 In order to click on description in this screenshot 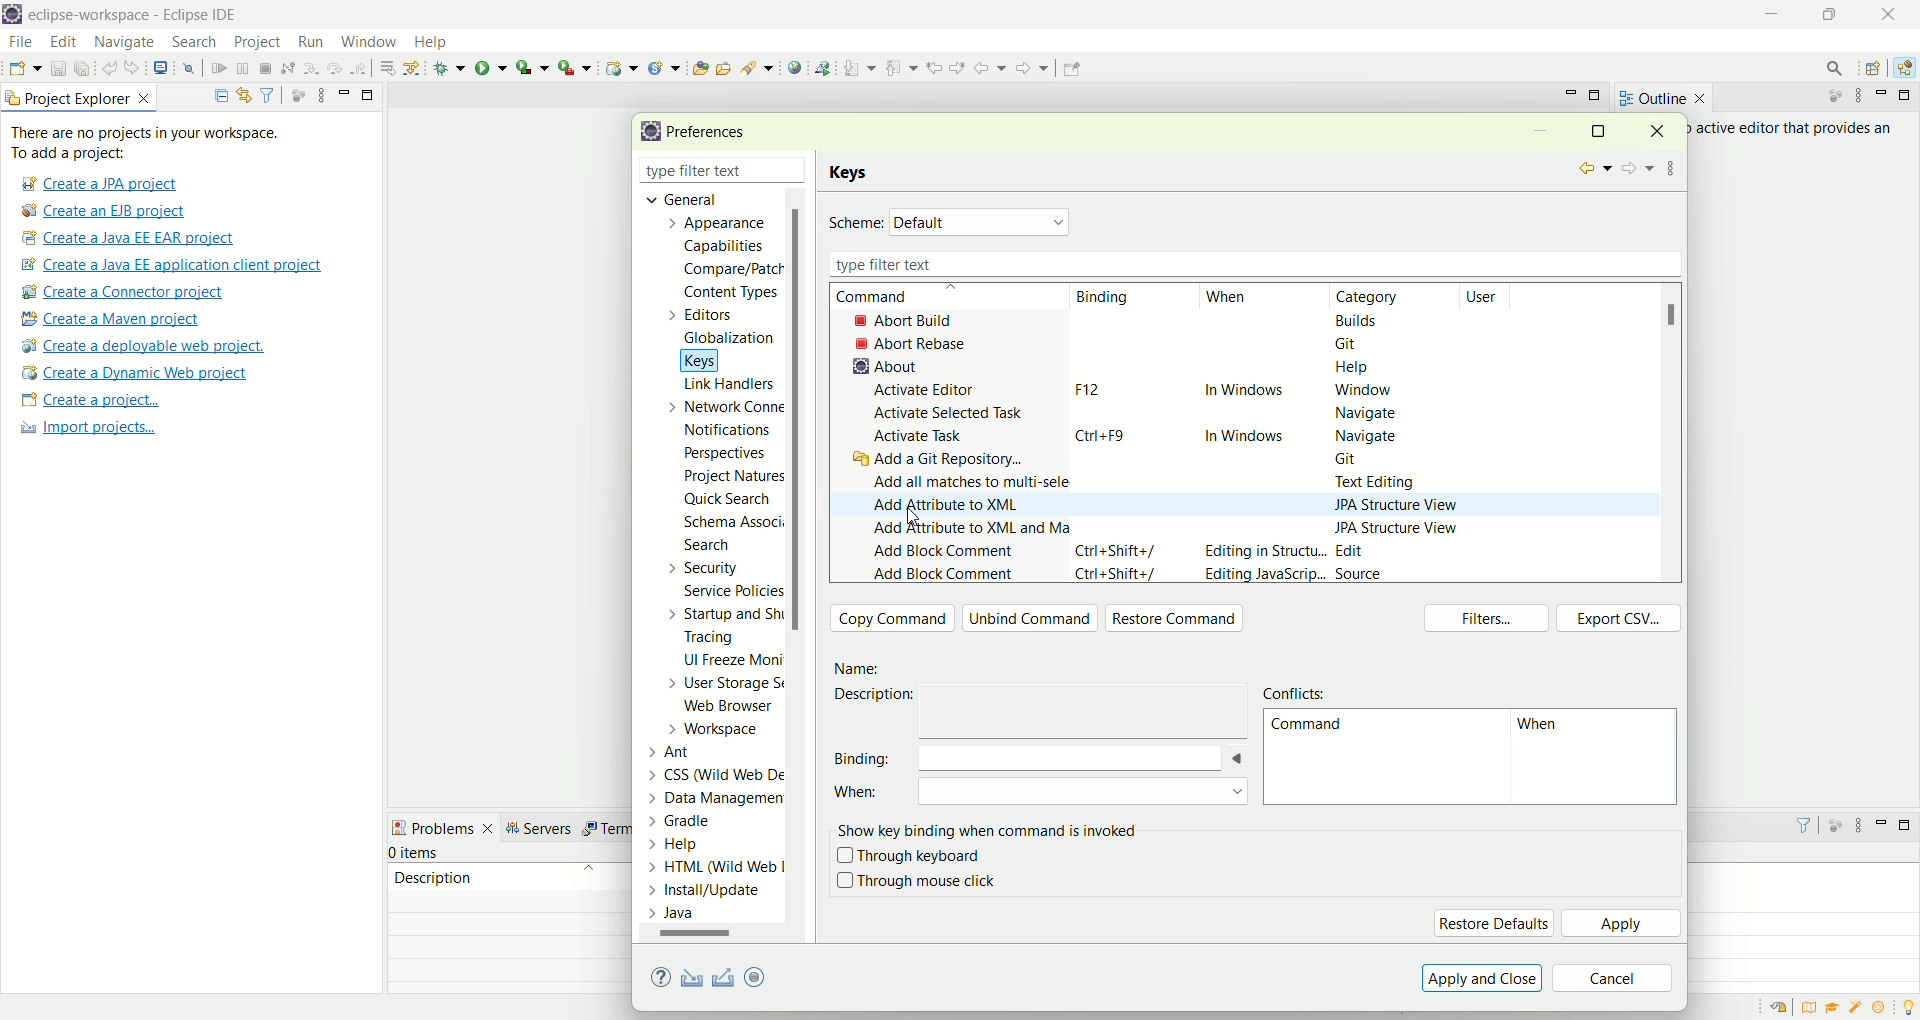, I will do `click(881, 695)`.